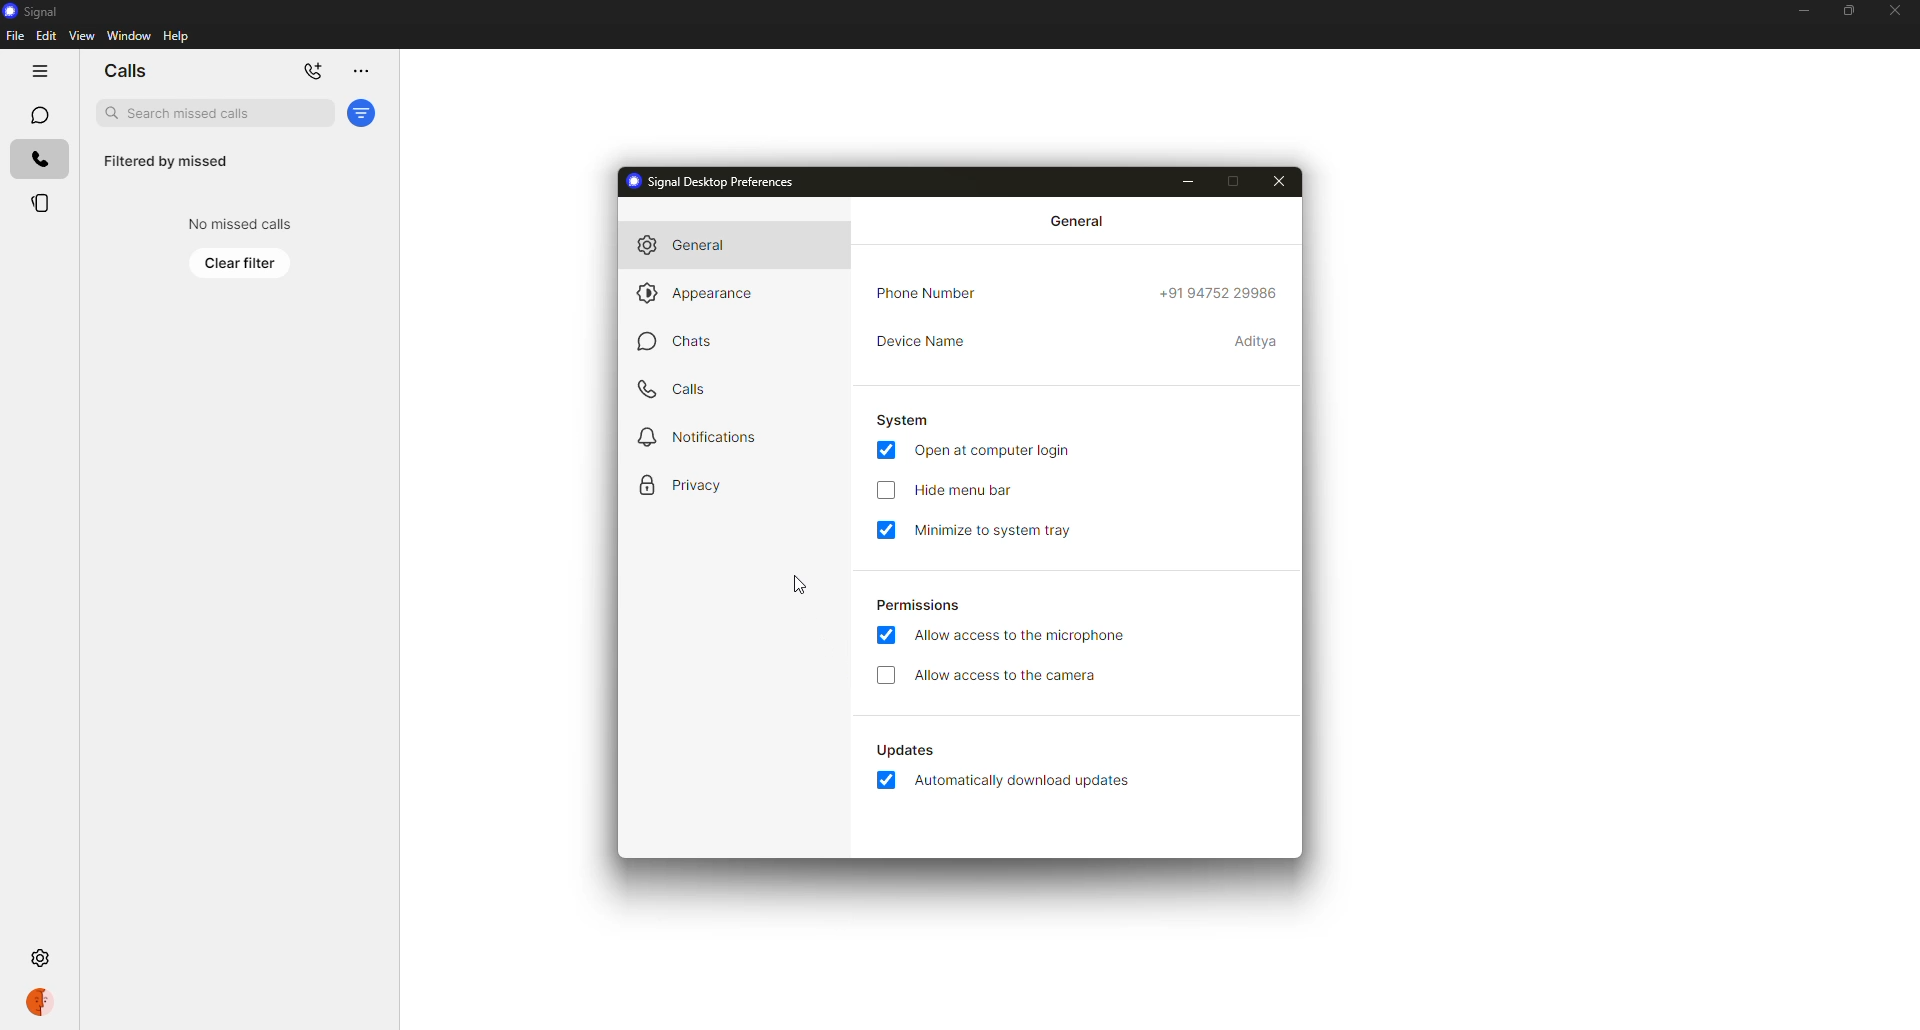 Image resolution: width=1920 pixels, height=1030 pixels. What do you see at coordinates (885, 778) in the screenshot?
I see `enabled` at bounding box center [885, 778].